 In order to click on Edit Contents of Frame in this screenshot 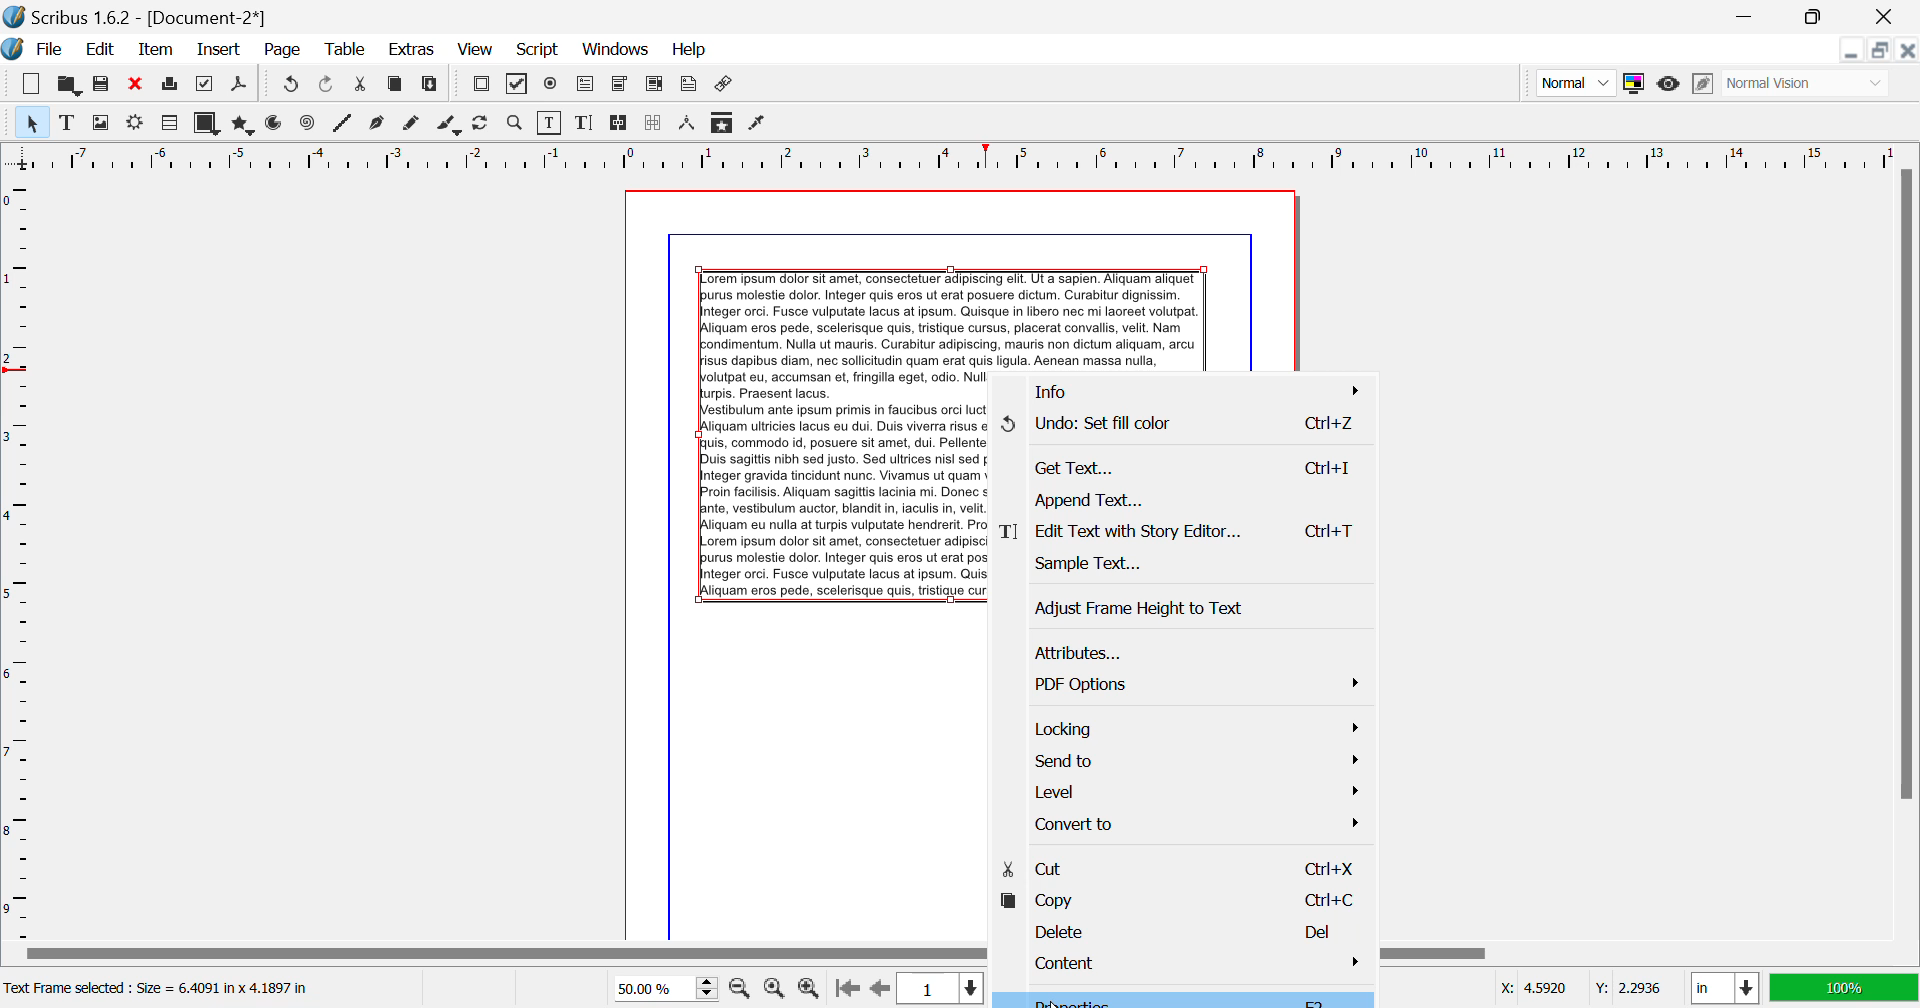, I will do `click(551, 123)`.